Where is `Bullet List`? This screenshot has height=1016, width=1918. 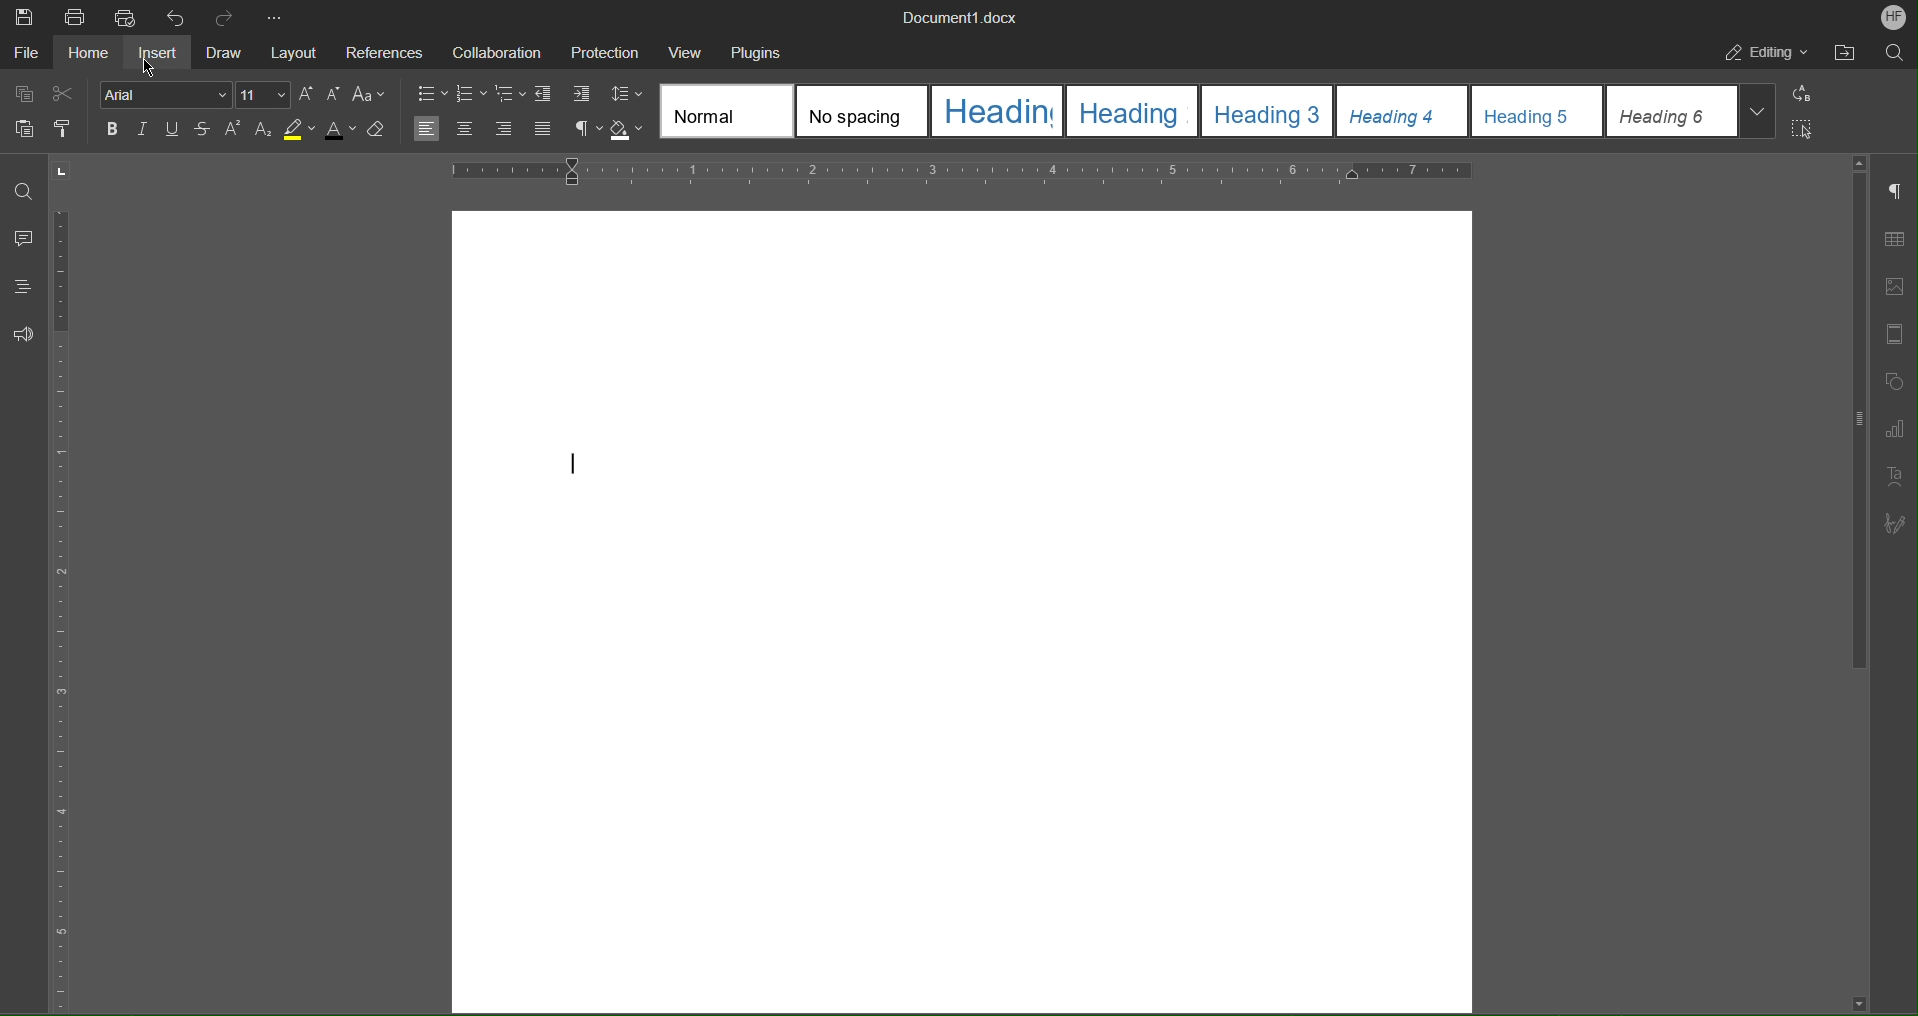
Bullet List is located at coordinates (431, 93).